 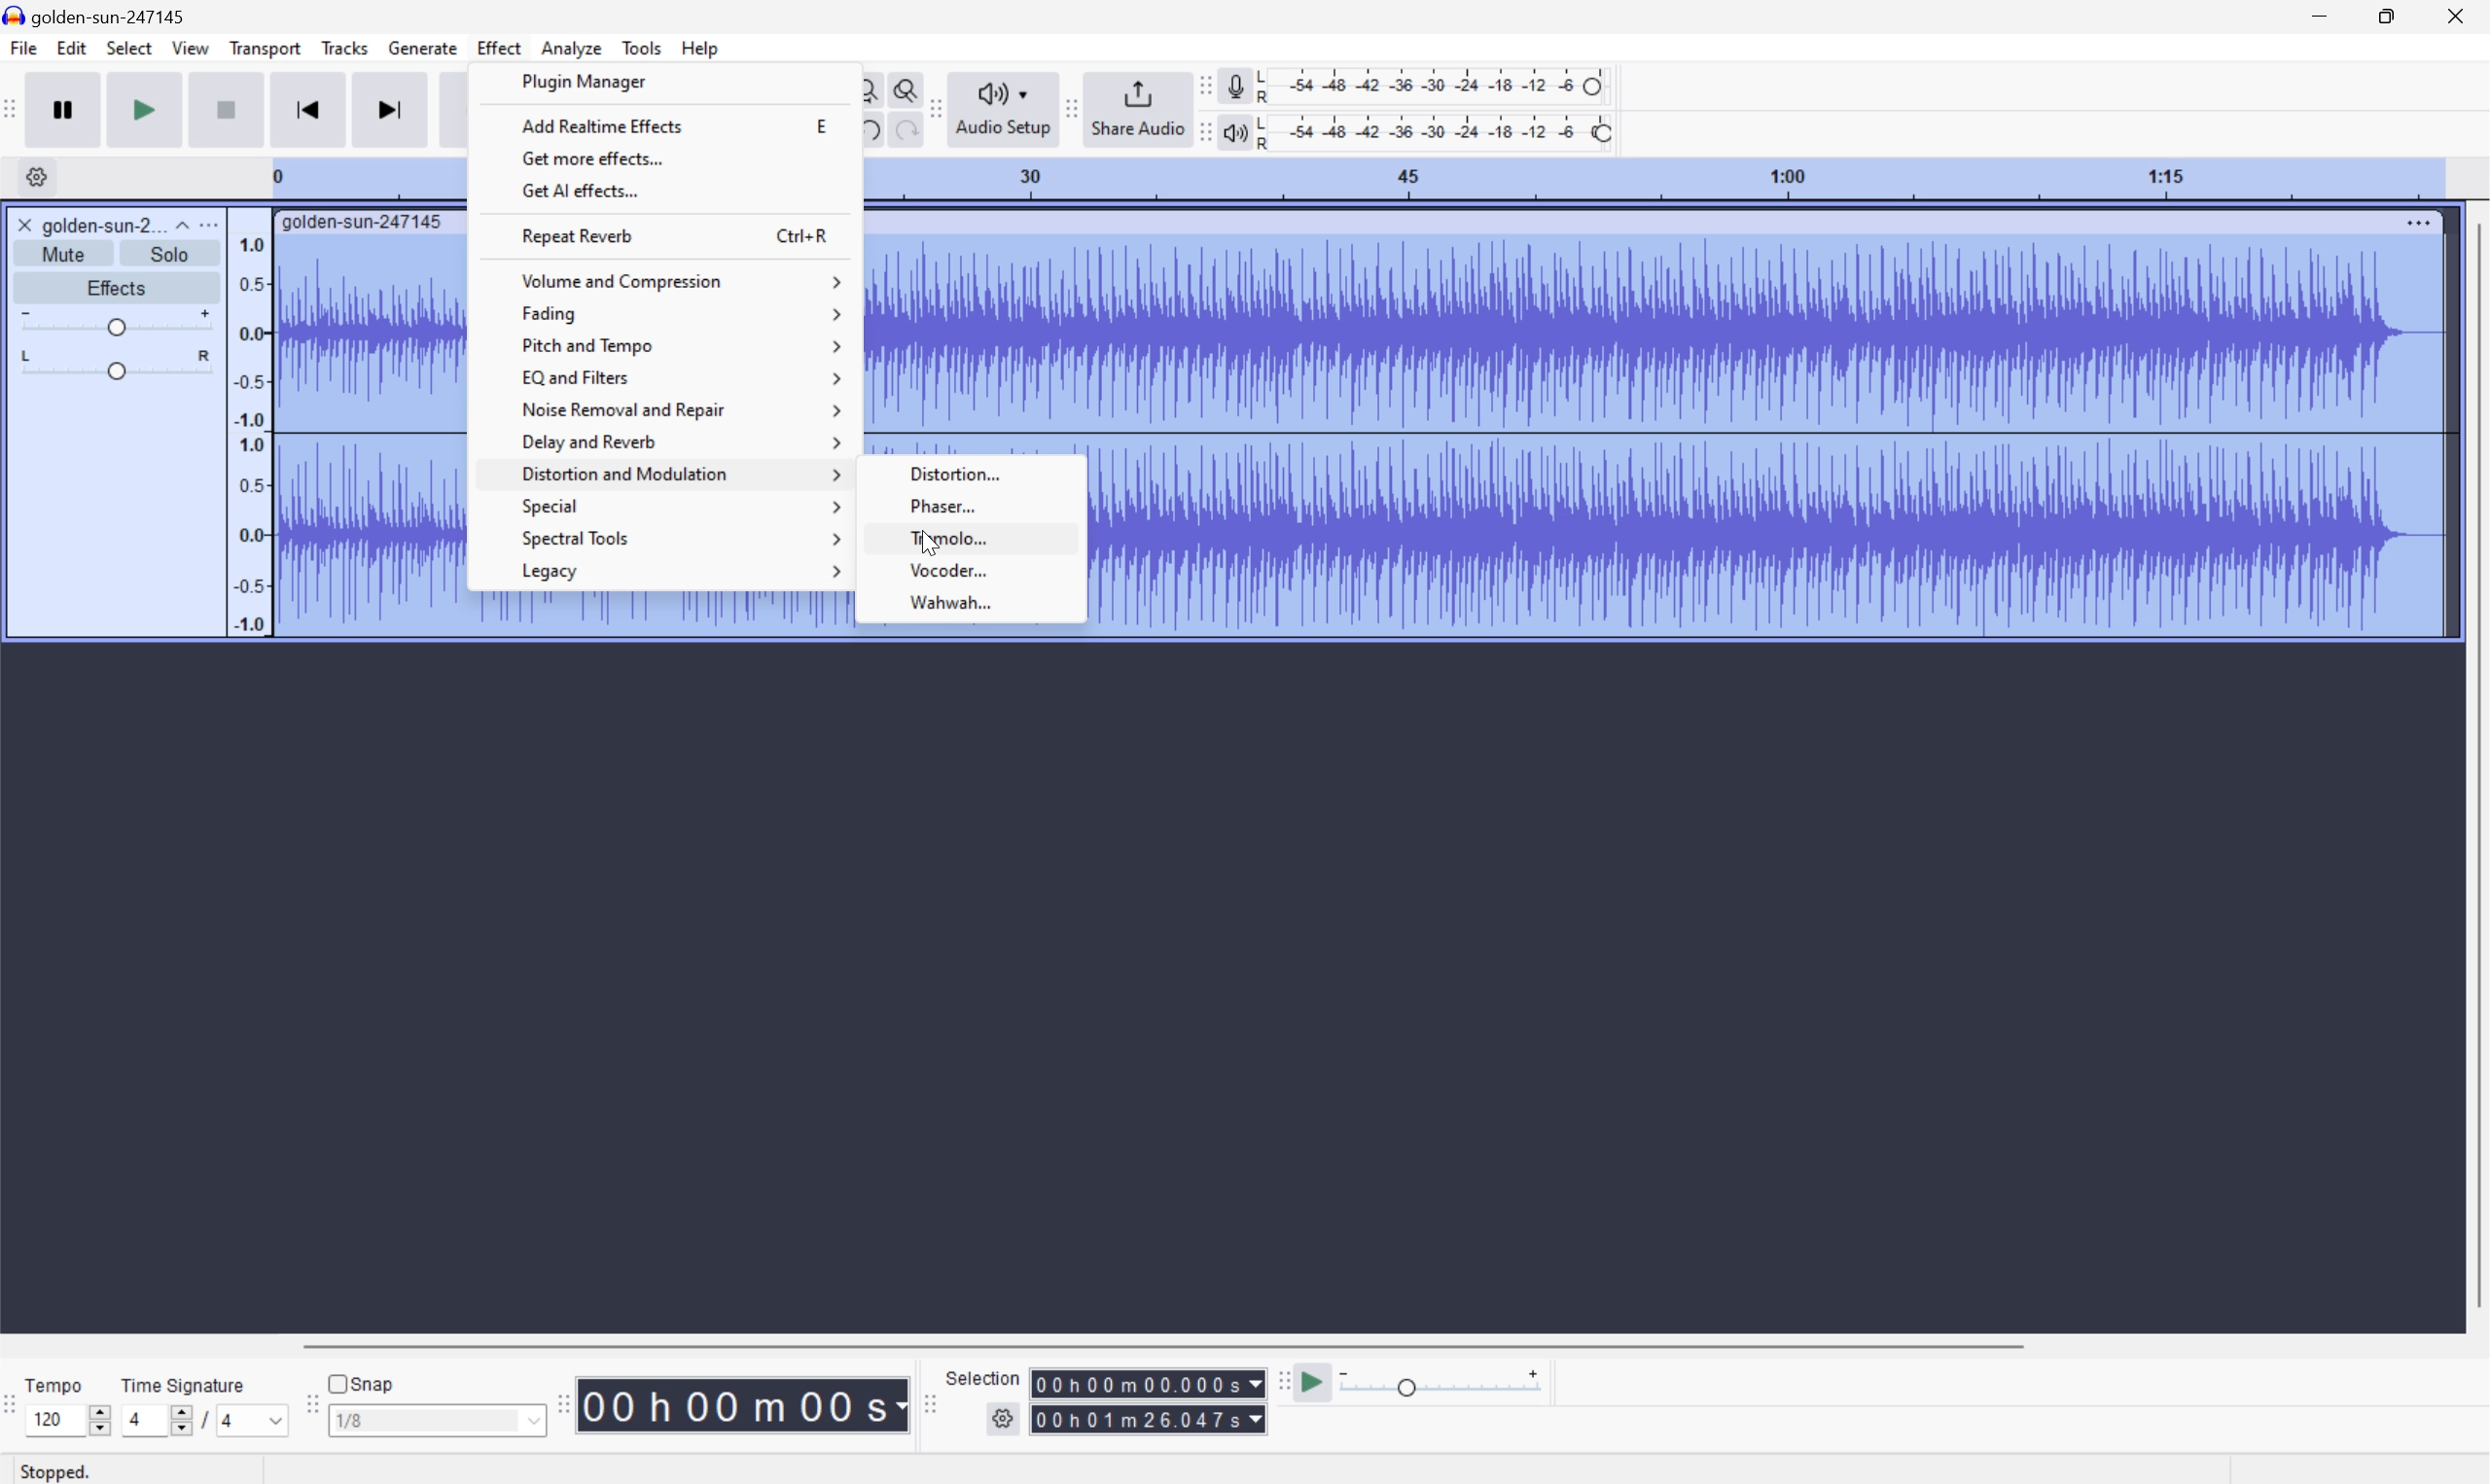 What do you see at coordinates (901, 89) in the screenshot?
I see `Zoom toggle` at bounding box center [901, 89].